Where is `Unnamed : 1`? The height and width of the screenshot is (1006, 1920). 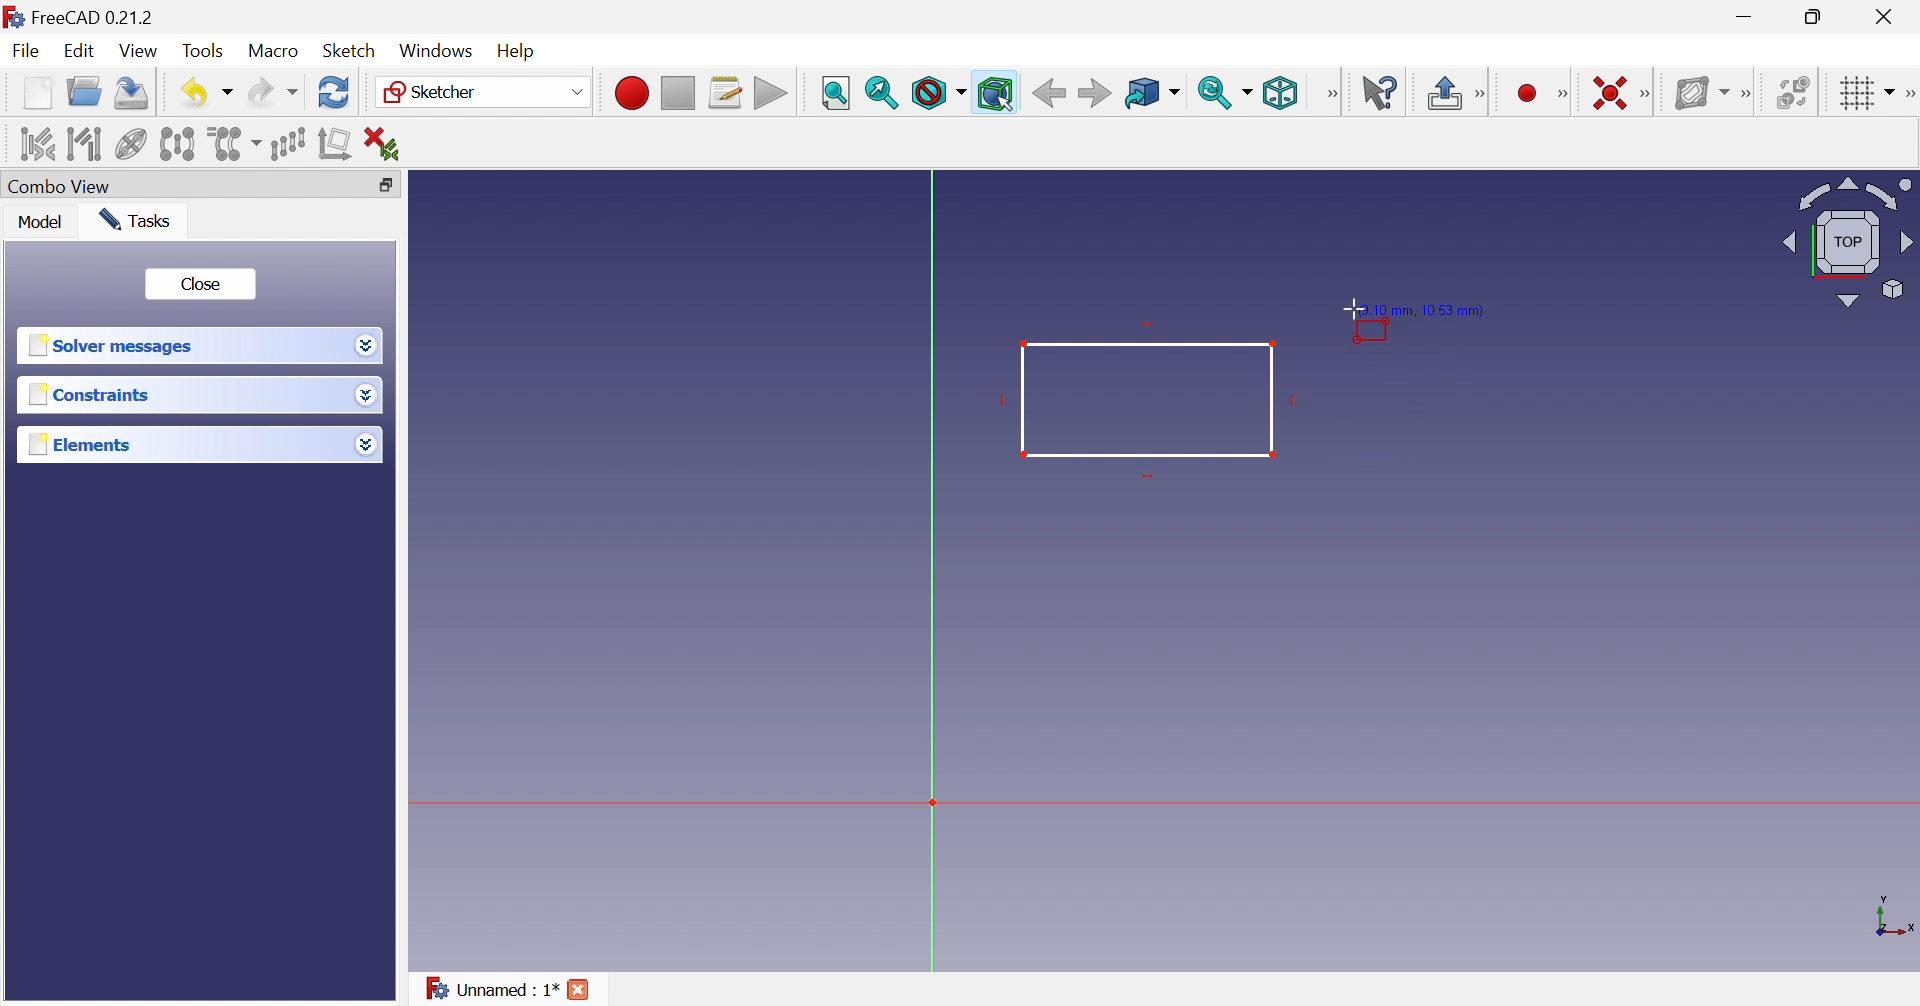
Unnamed : 1 is located at coordinates (491, 989).